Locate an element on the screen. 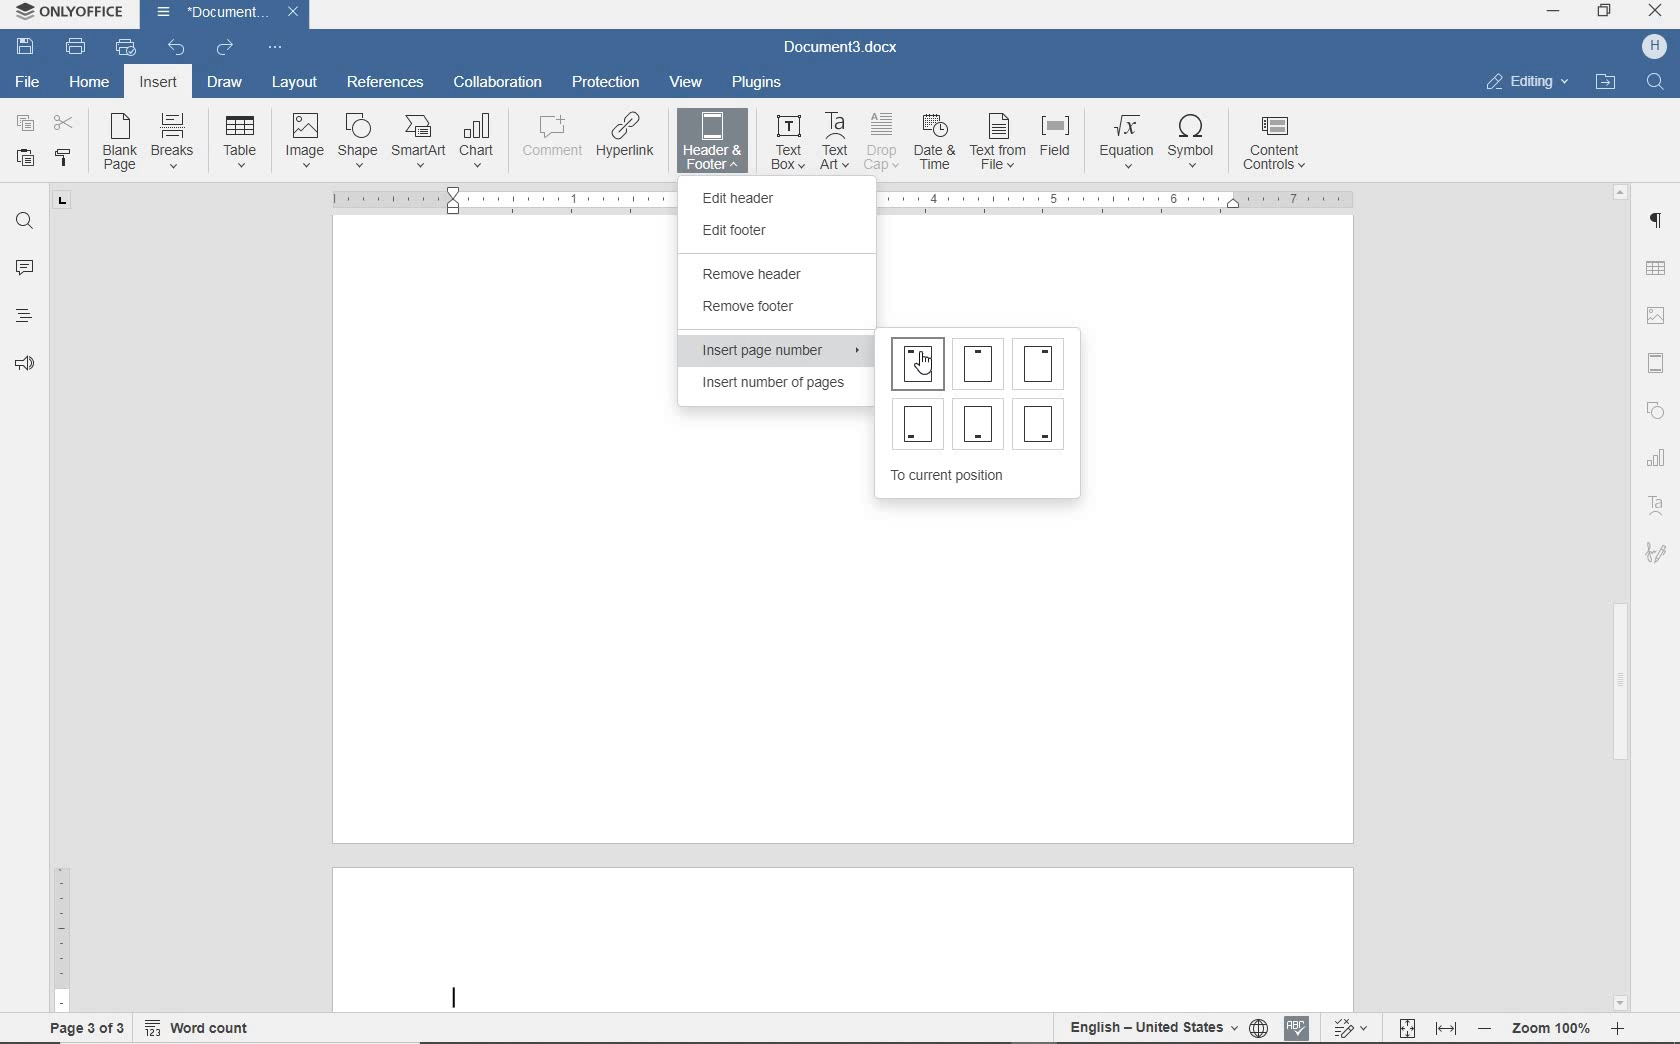  CUT is located at coordinates (64, 124).